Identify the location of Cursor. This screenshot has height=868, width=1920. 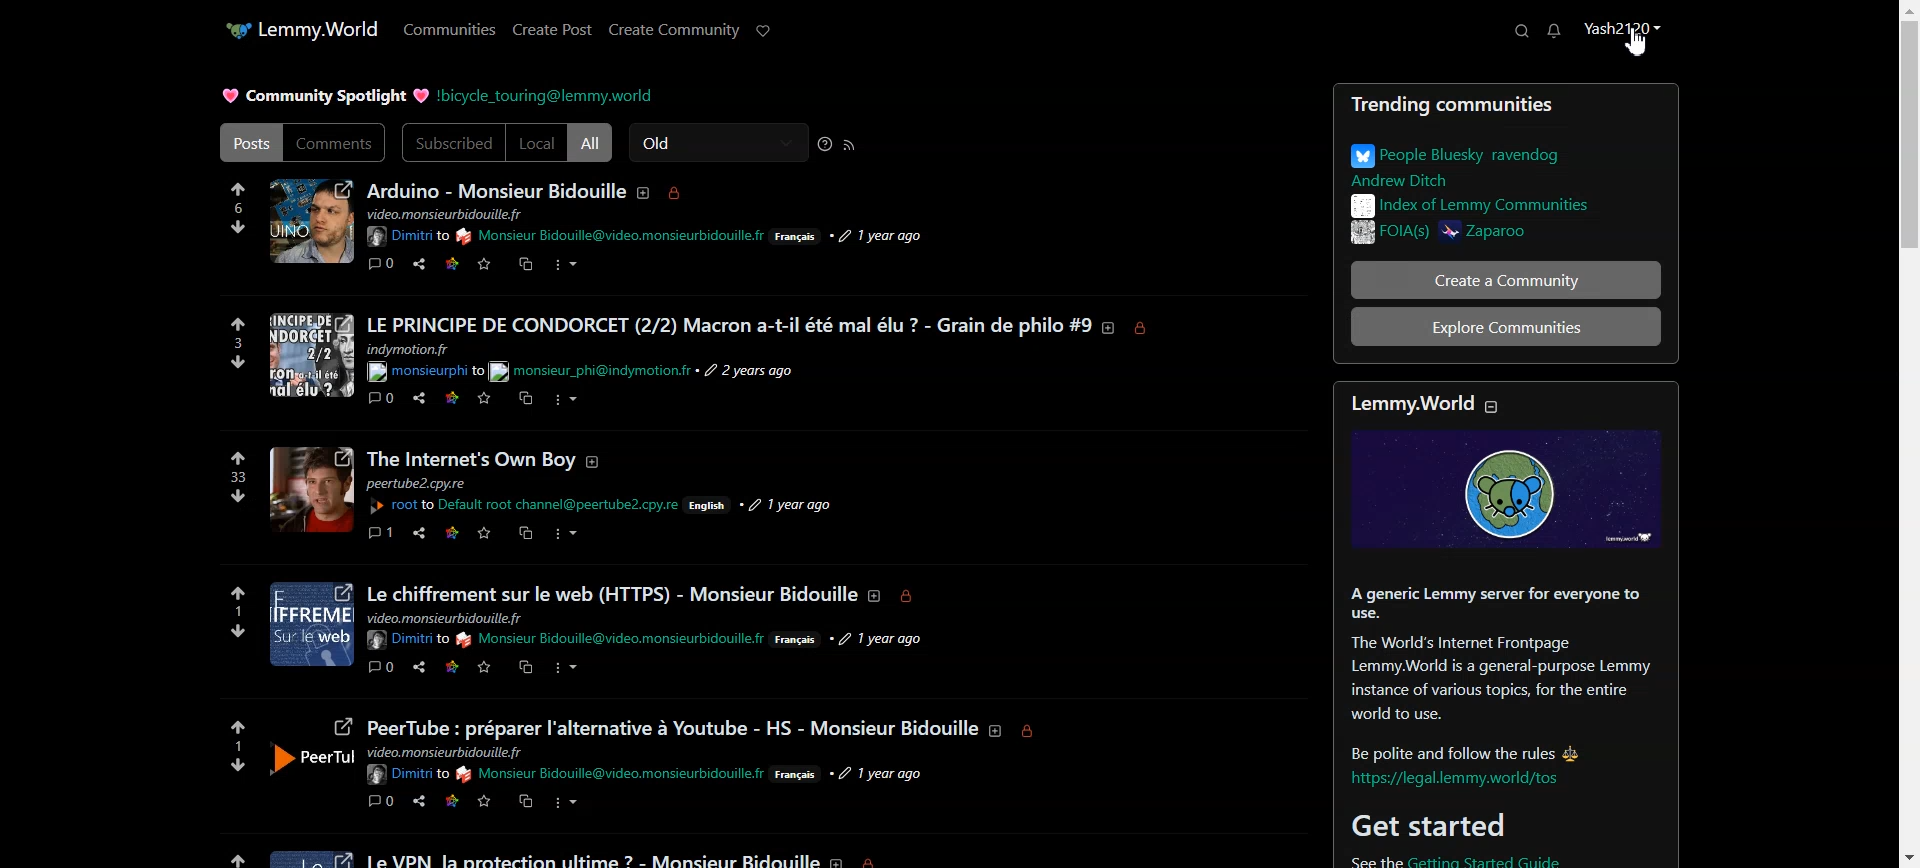
(1637, 42).